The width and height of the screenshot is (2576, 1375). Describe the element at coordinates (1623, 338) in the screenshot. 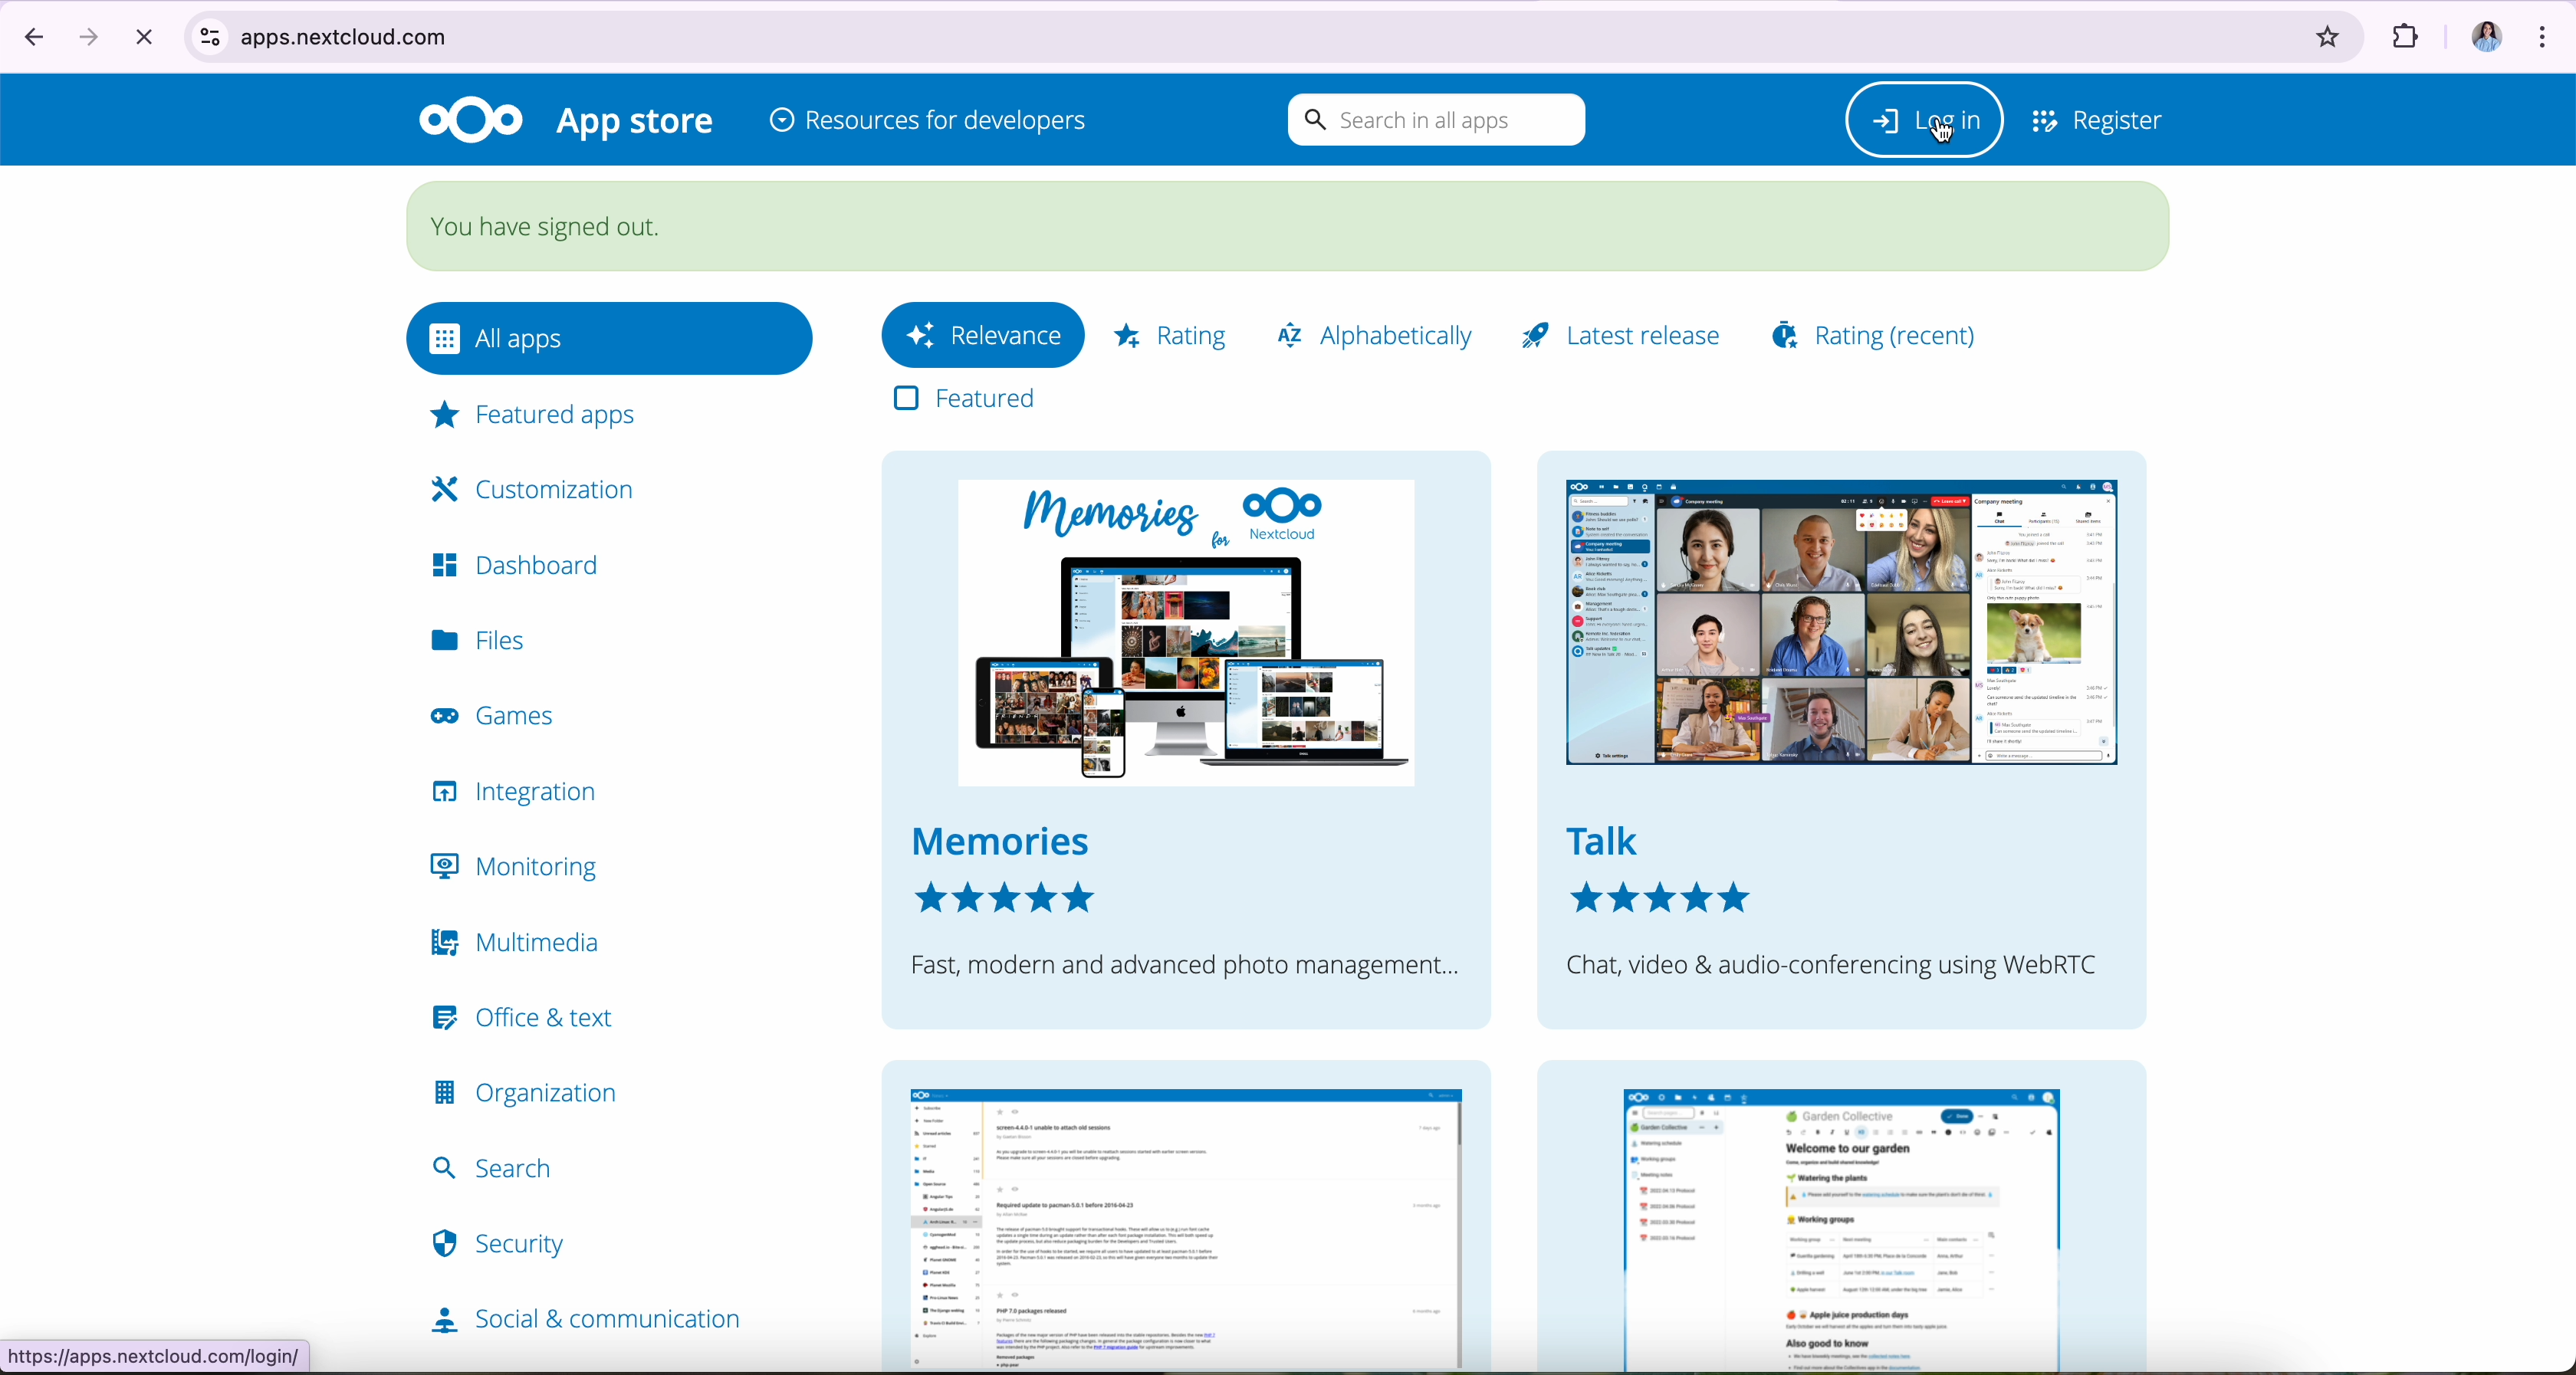

I see `latest release` at that location.